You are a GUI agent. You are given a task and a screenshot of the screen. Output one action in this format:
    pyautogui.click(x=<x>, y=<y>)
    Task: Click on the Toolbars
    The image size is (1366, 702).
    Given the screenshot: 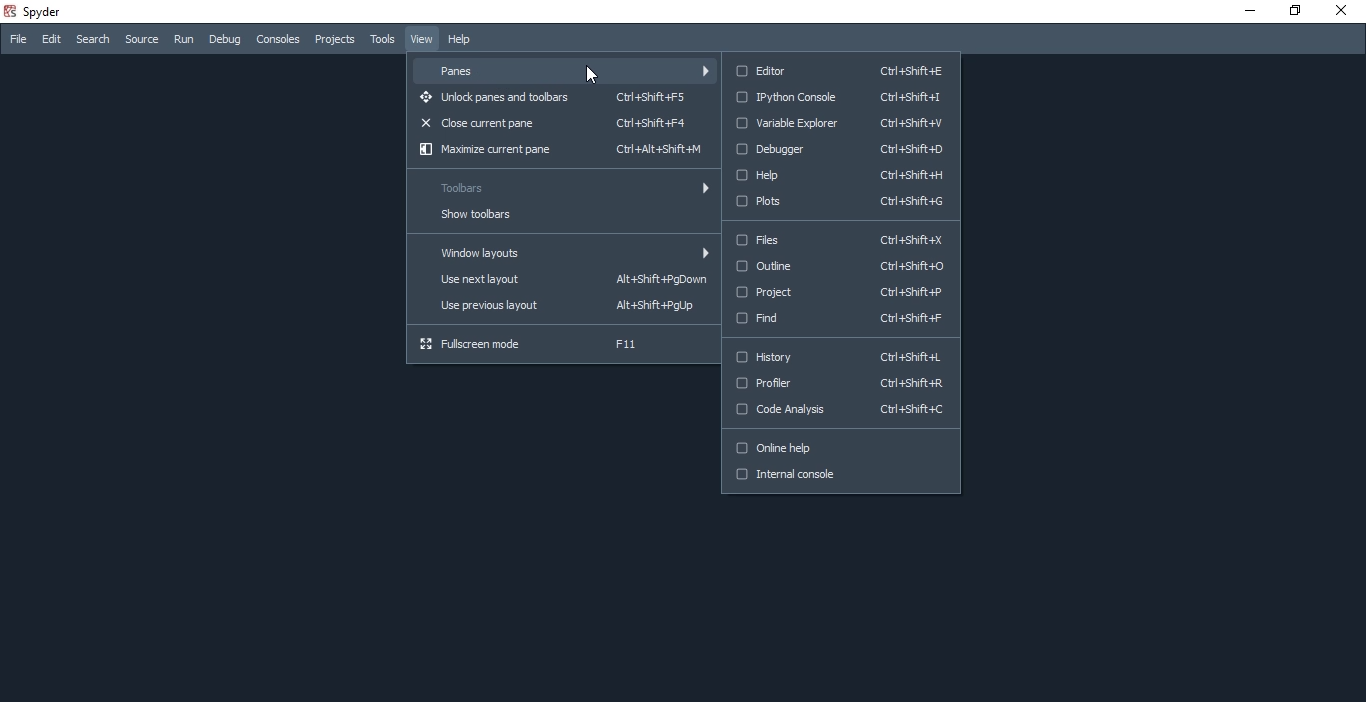 What is the action you would take?
    pyautogui.click(x=560, y=189)
    